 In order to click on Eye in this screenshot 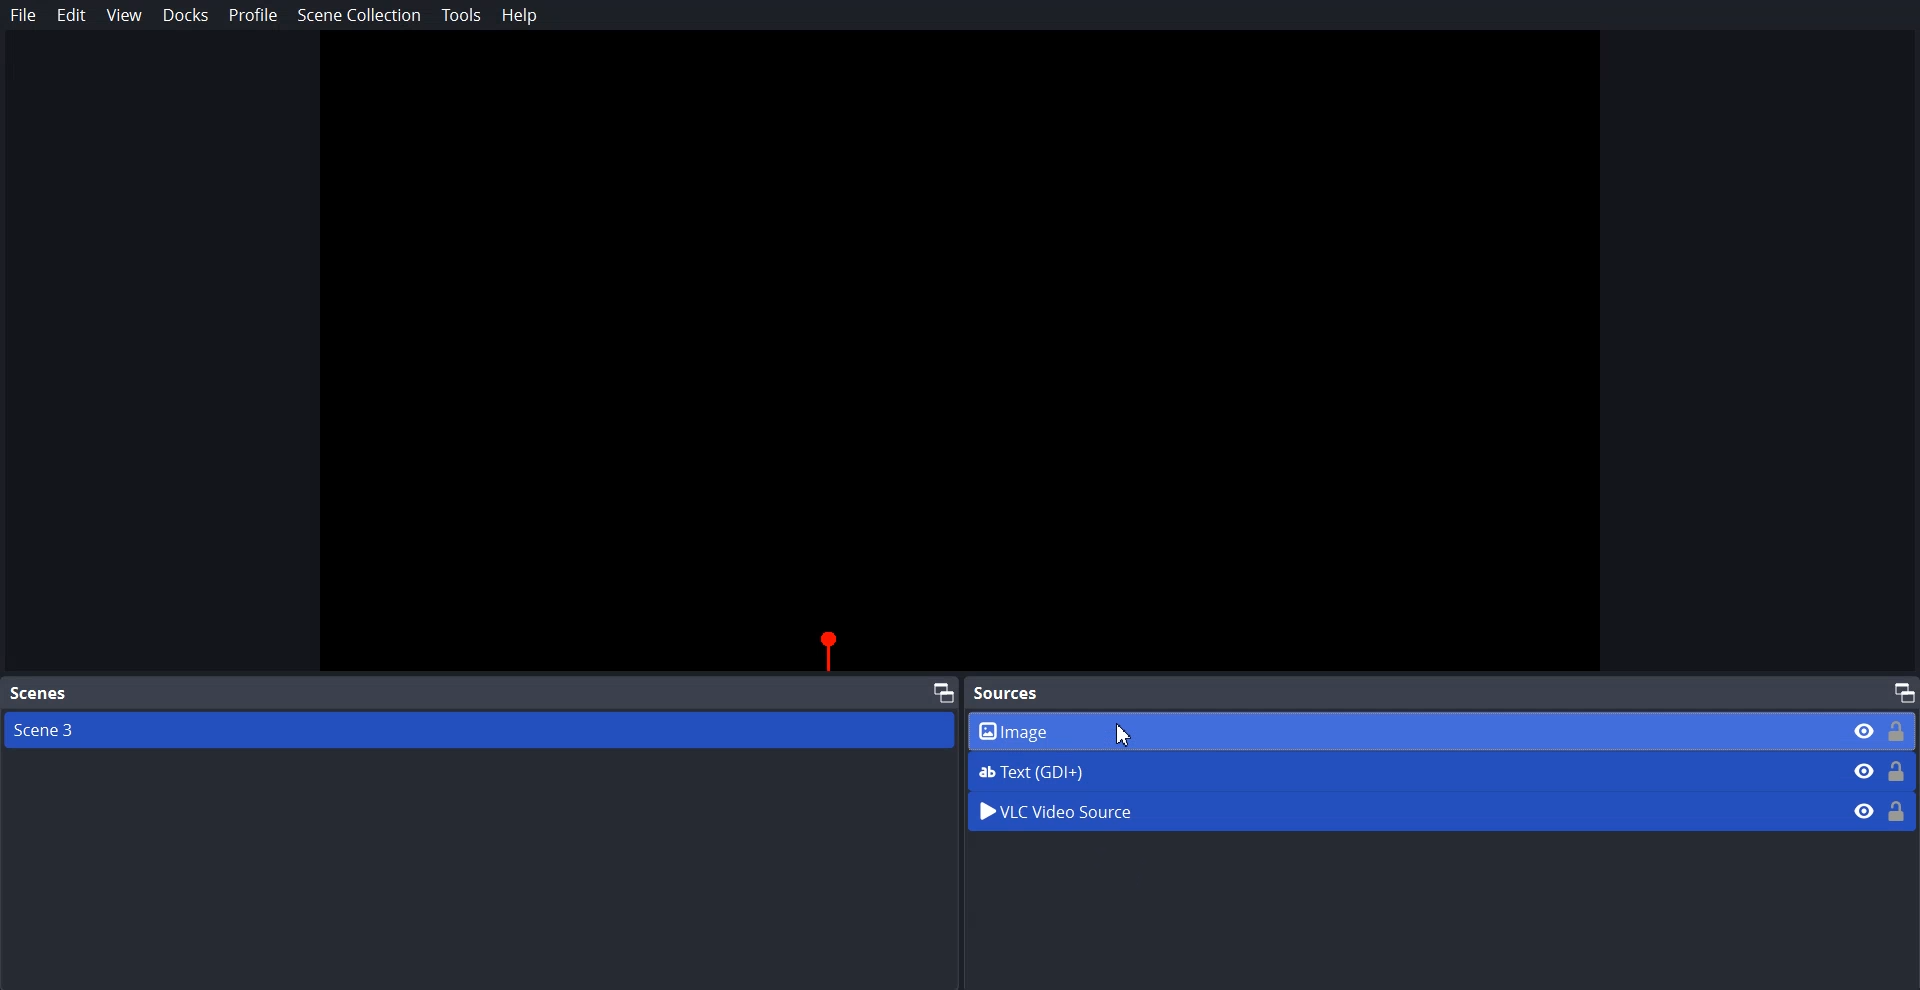, I will do `click(1864, 810)`.